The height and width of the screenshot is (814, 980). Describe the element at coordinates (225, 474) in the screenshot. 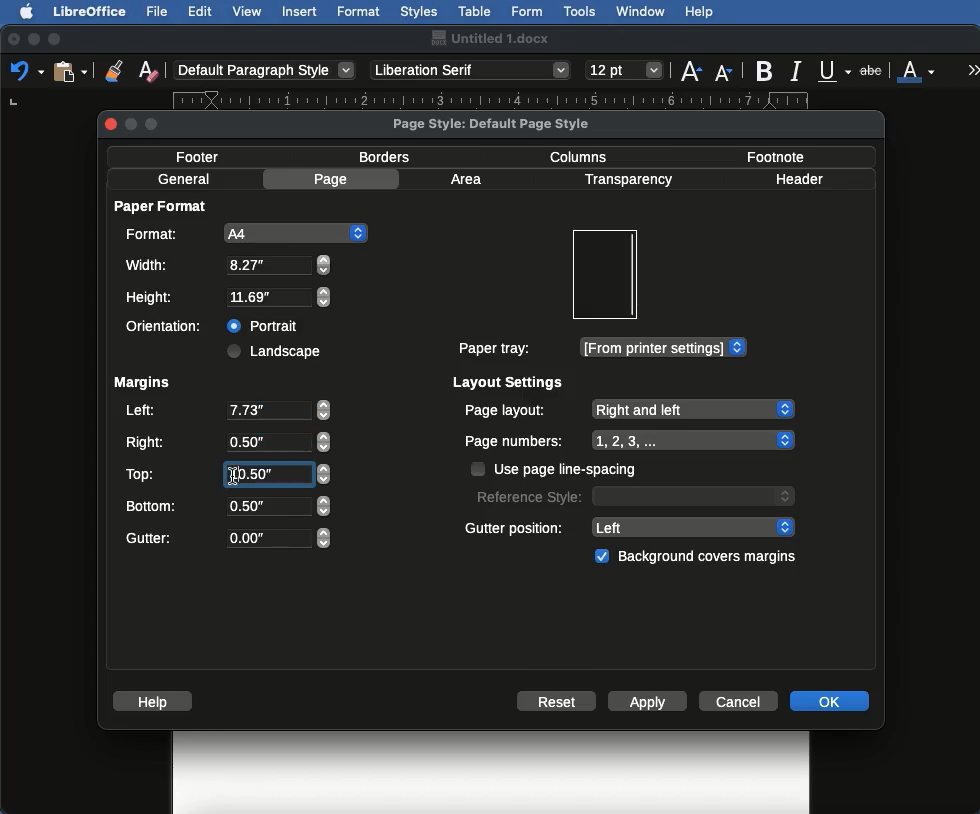

I see `Top` at that location.